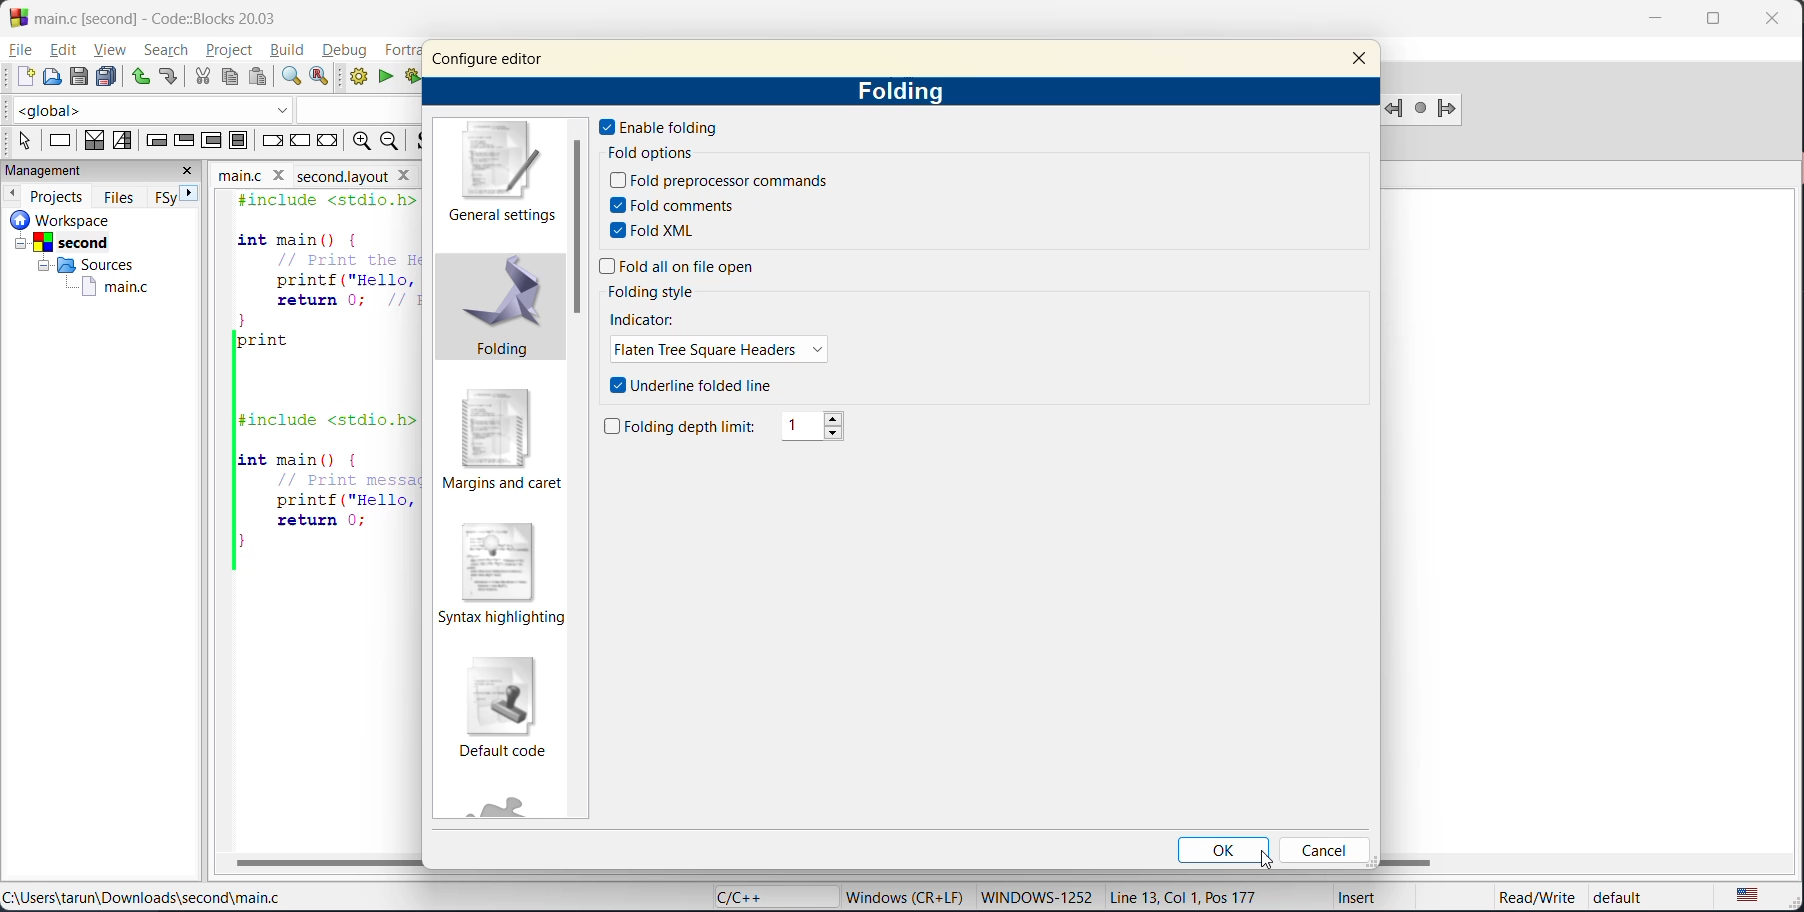  Describe the element at coordinates (765, 898) in the screenshot. I see `language` at that location.